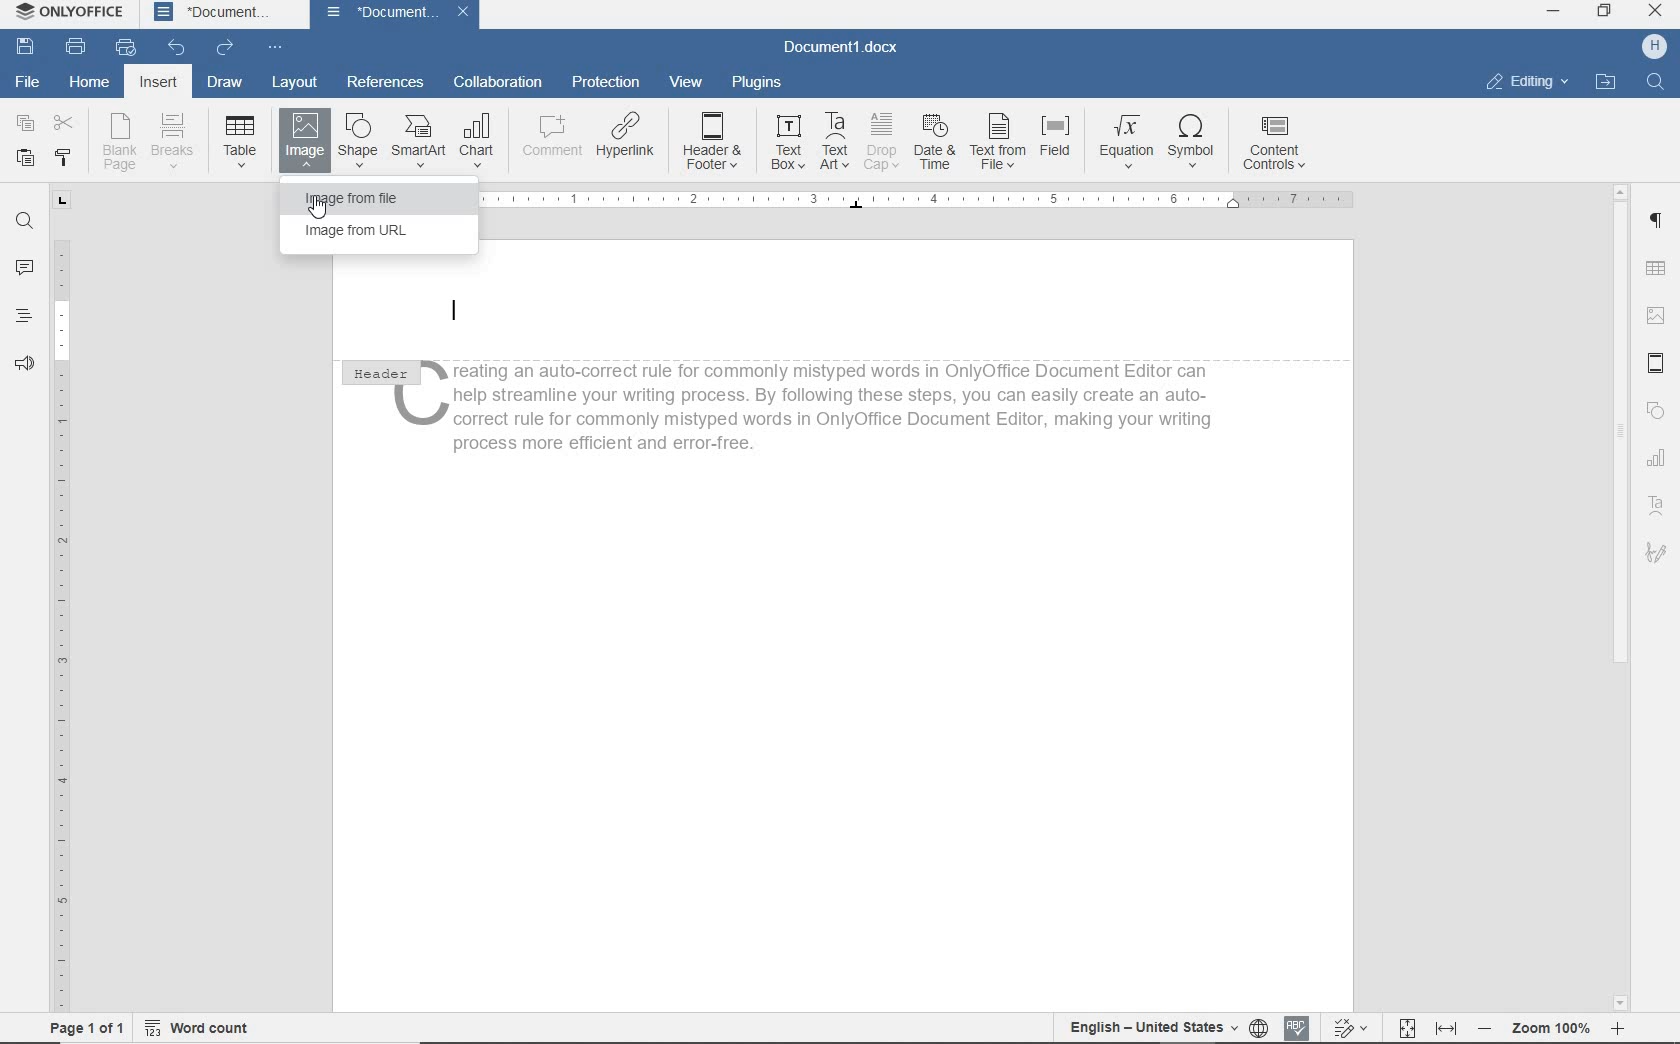  What do you see at coordinates (61, 599) in the screenshot?
I see `RULER` at bounding box center [61, 599].